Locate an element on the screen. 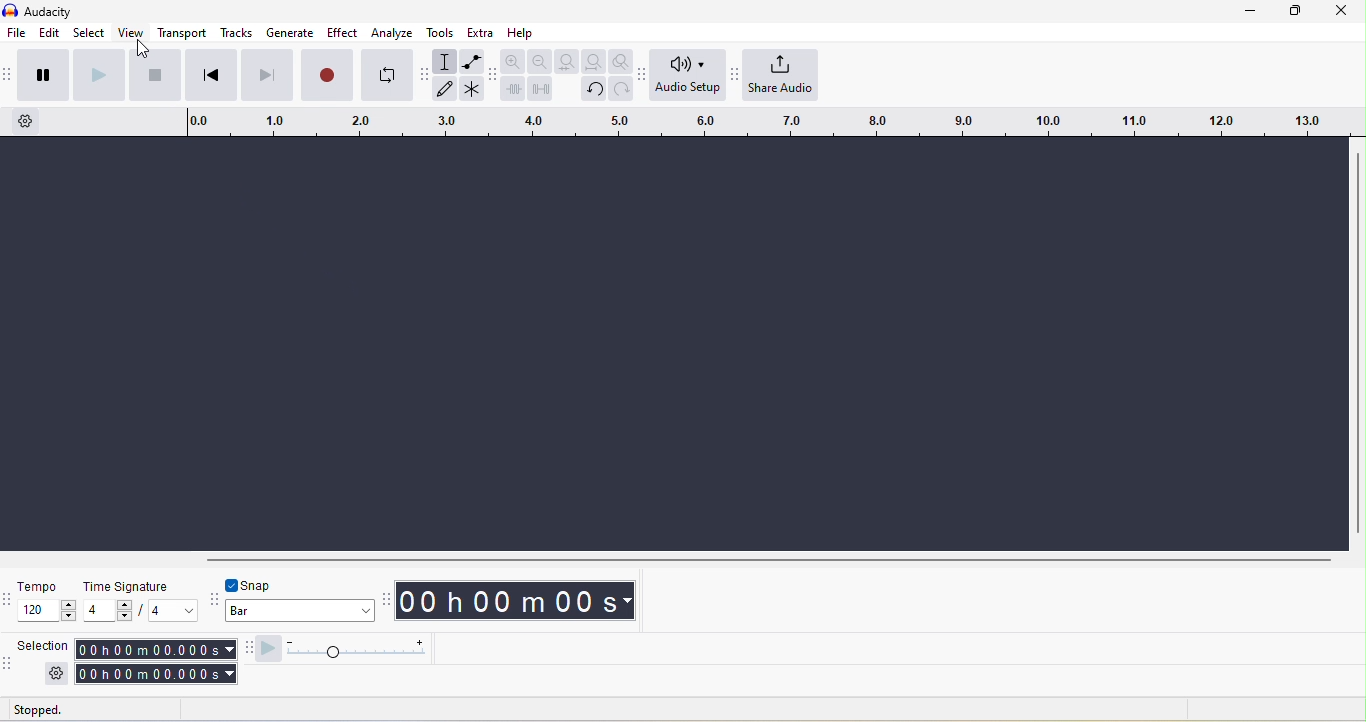 This screenshot has width=1366, height=722. stop is located at coordinates (155, 76).